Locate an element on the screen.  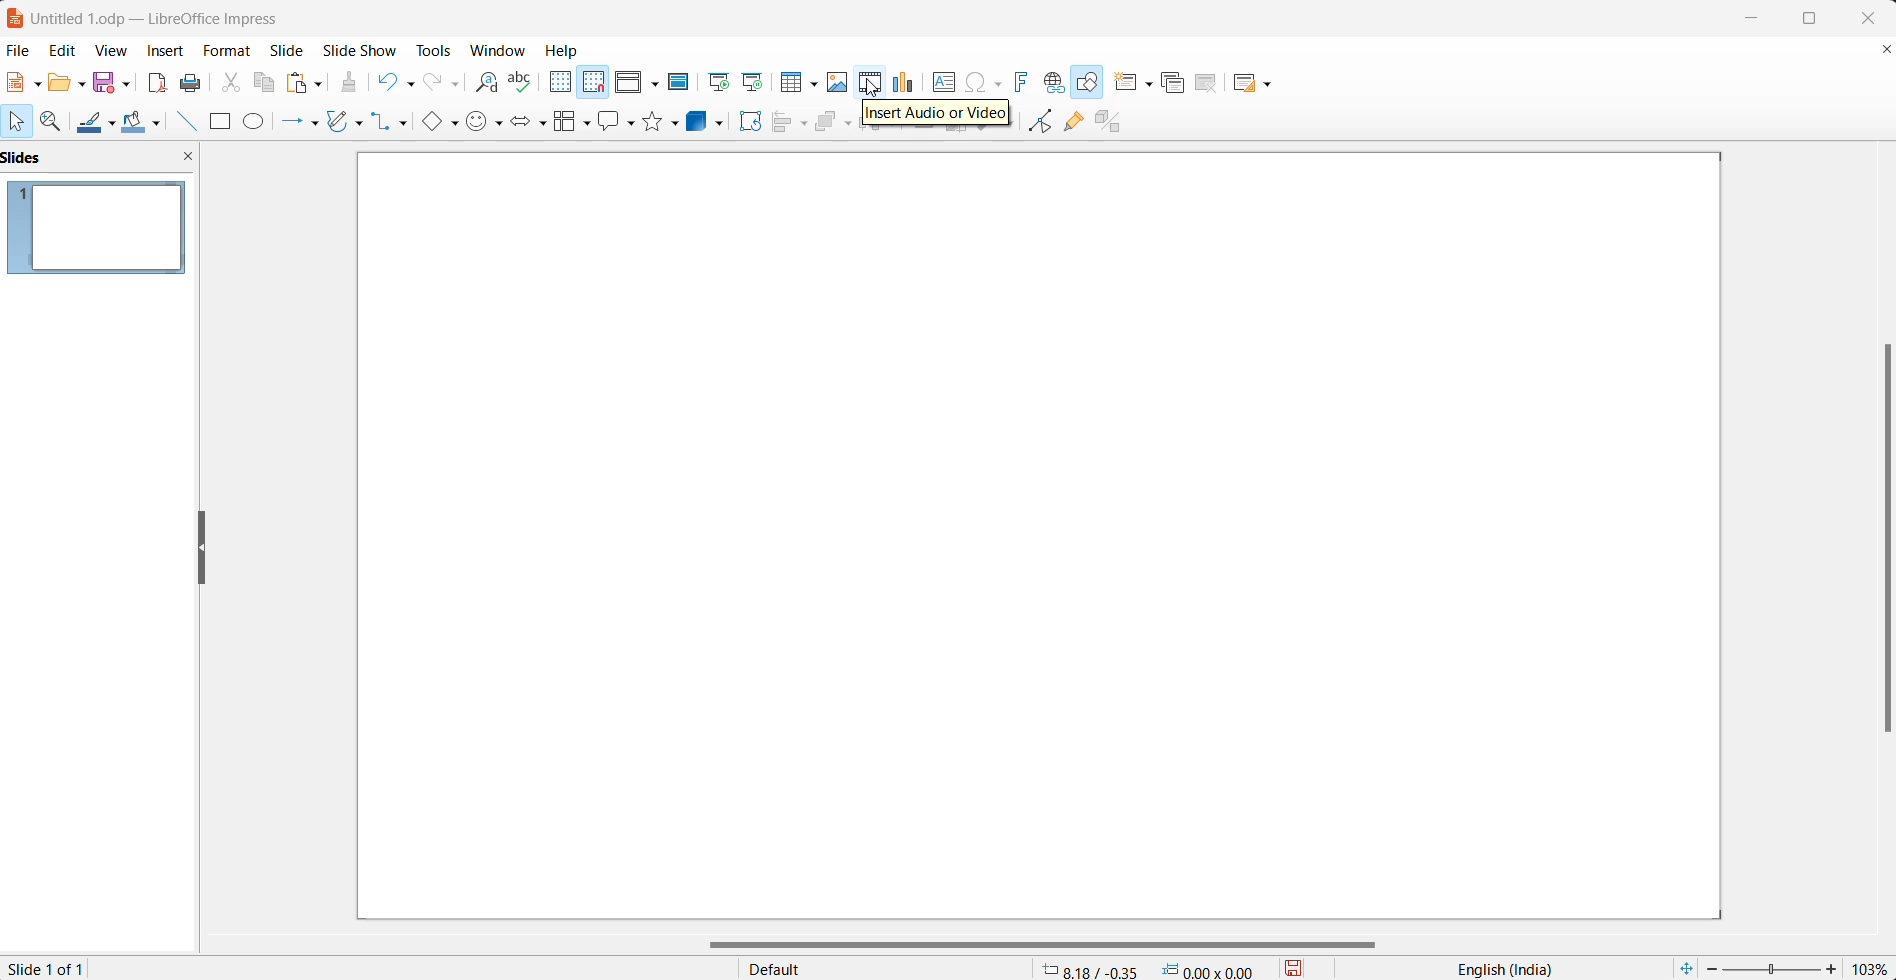
paste options dropdown button is located at coordinates (322, 83).